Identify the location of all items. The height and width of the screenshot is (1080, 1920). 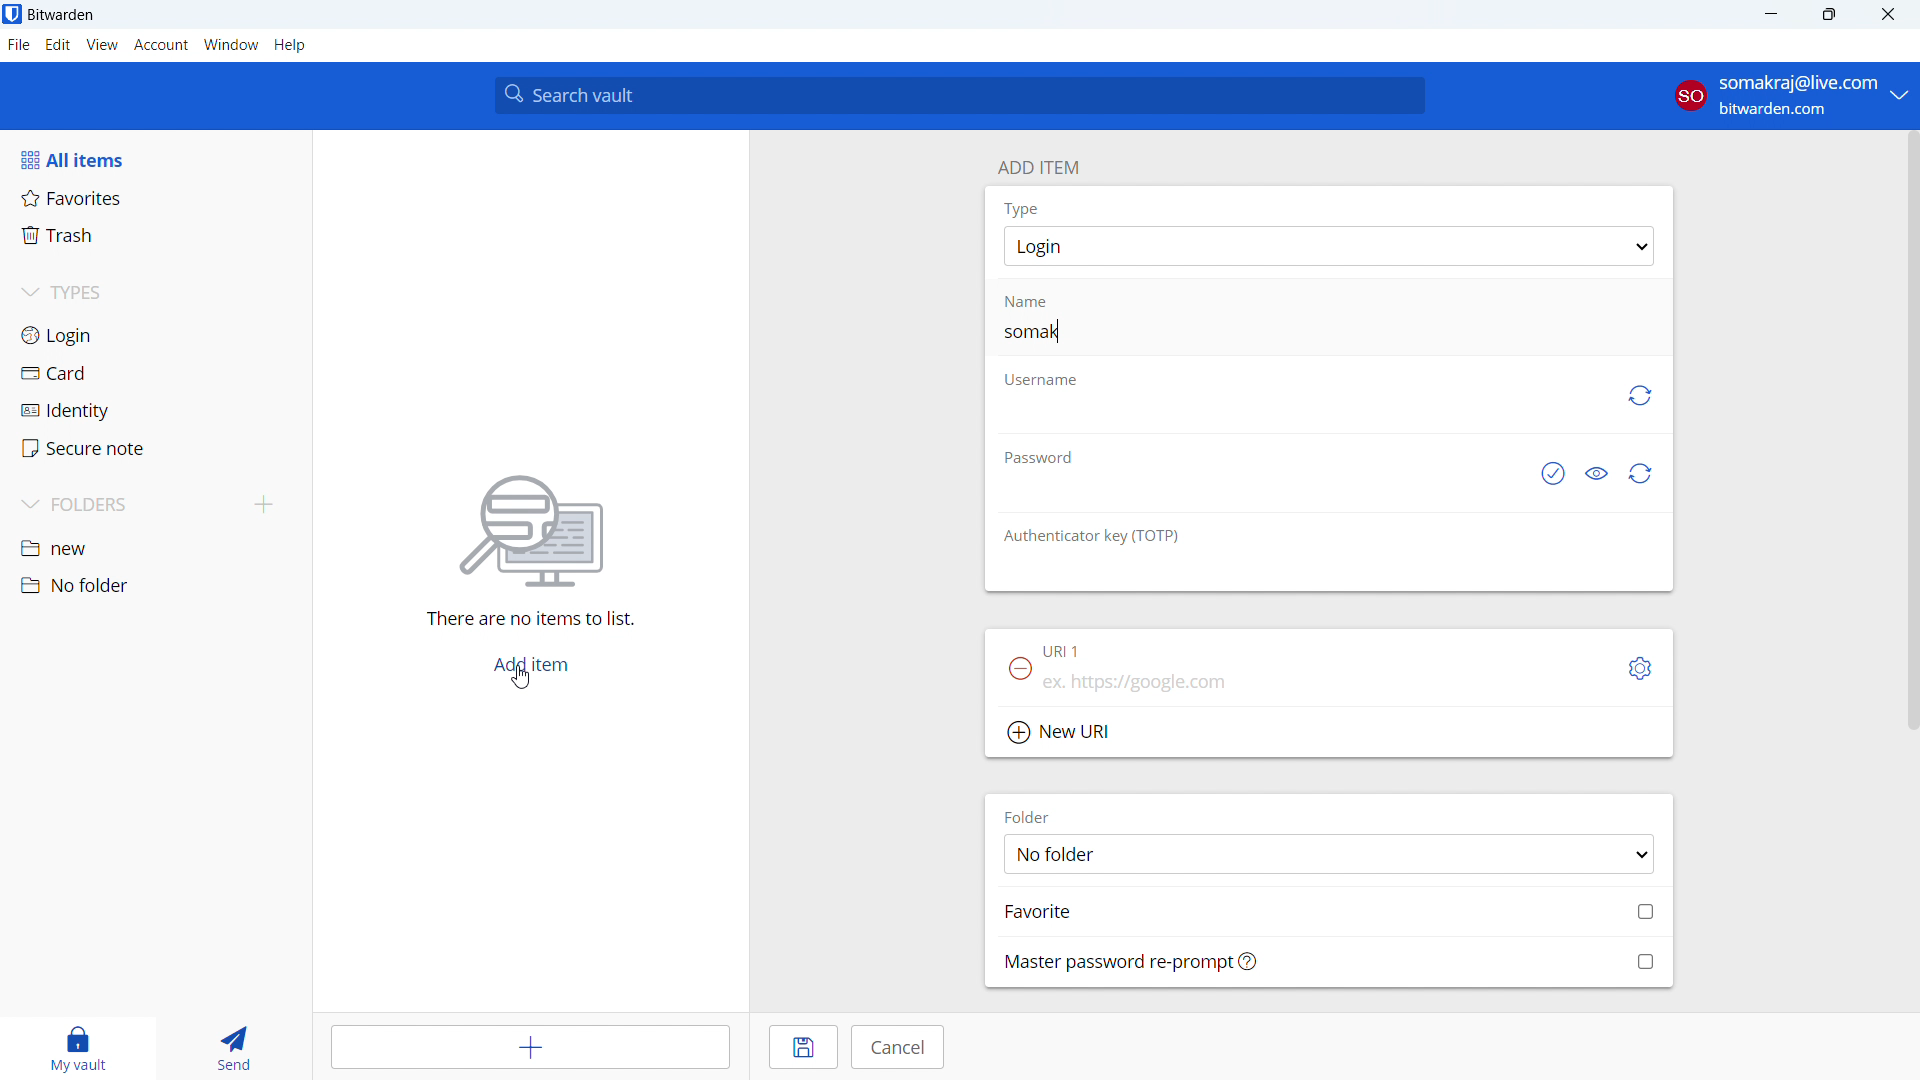
(155, 159).